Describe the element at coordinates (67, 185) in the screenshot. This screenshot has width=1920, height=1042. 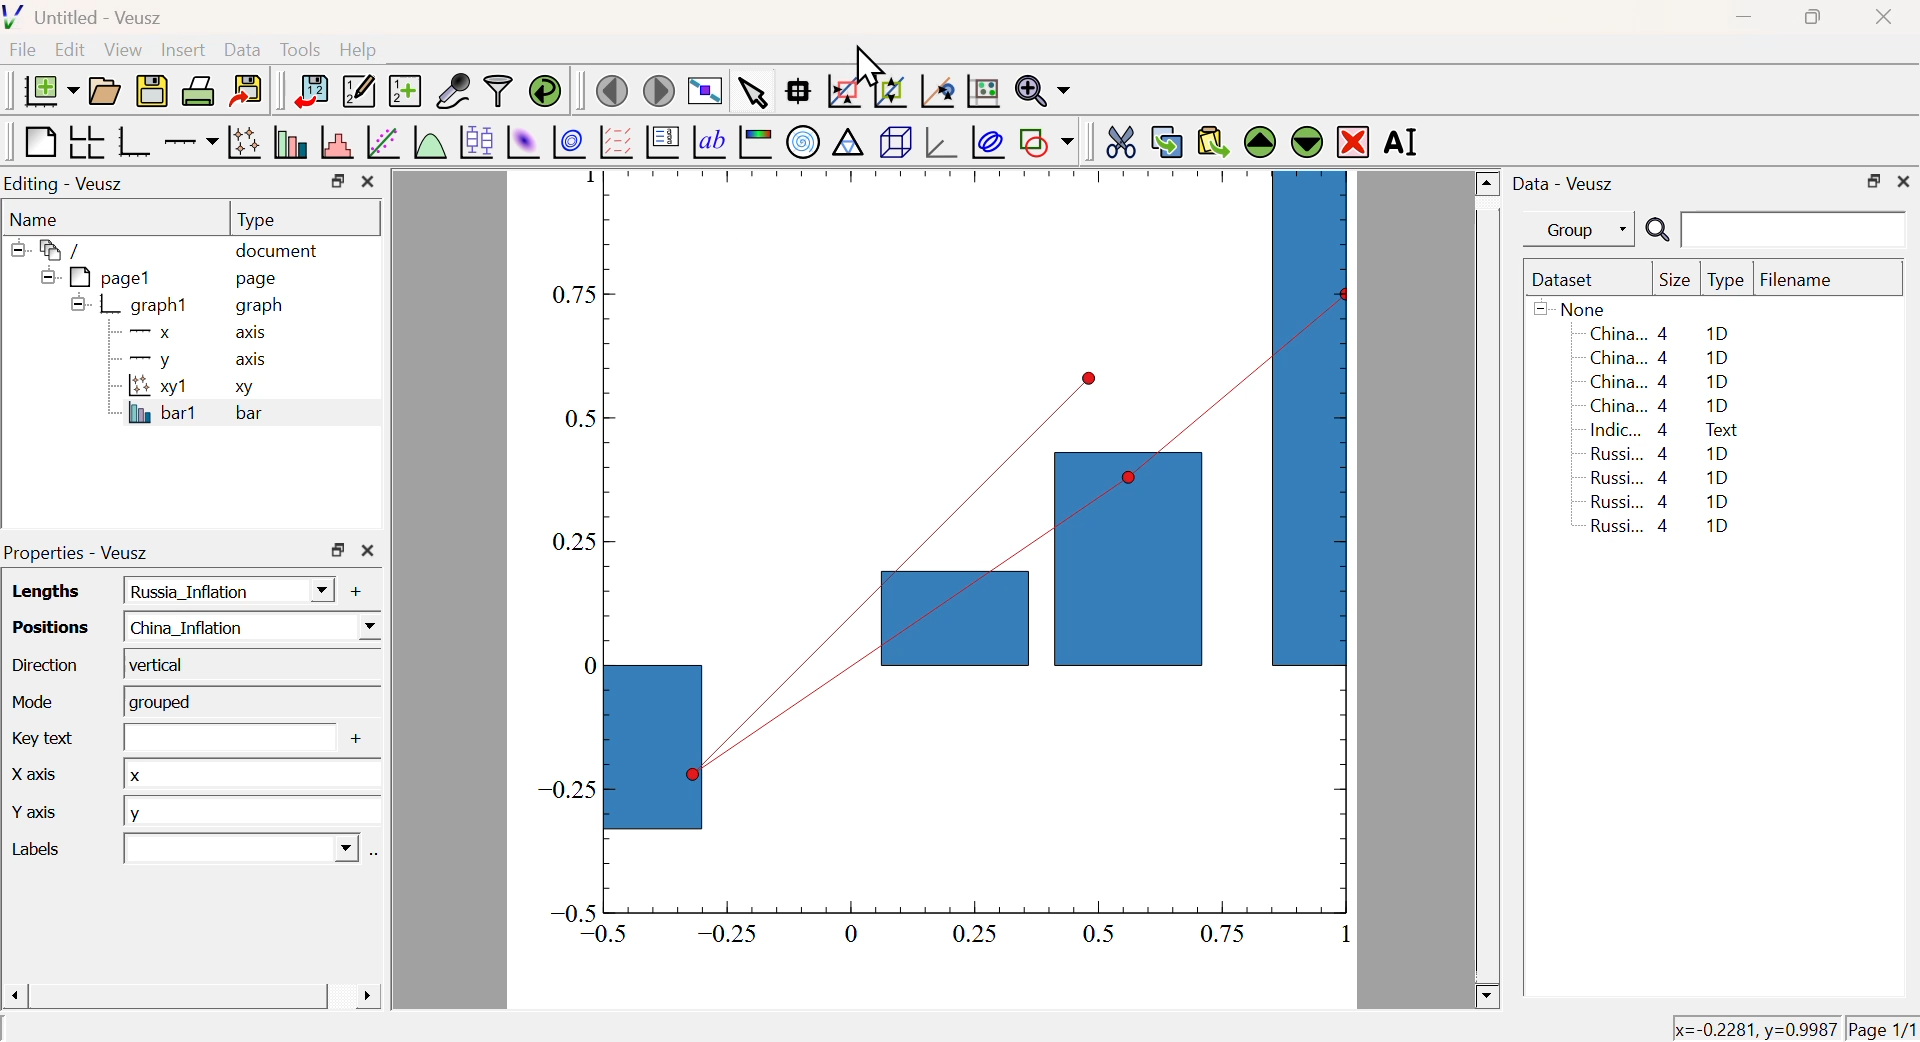
I see `Editing - Veusz` at that location.